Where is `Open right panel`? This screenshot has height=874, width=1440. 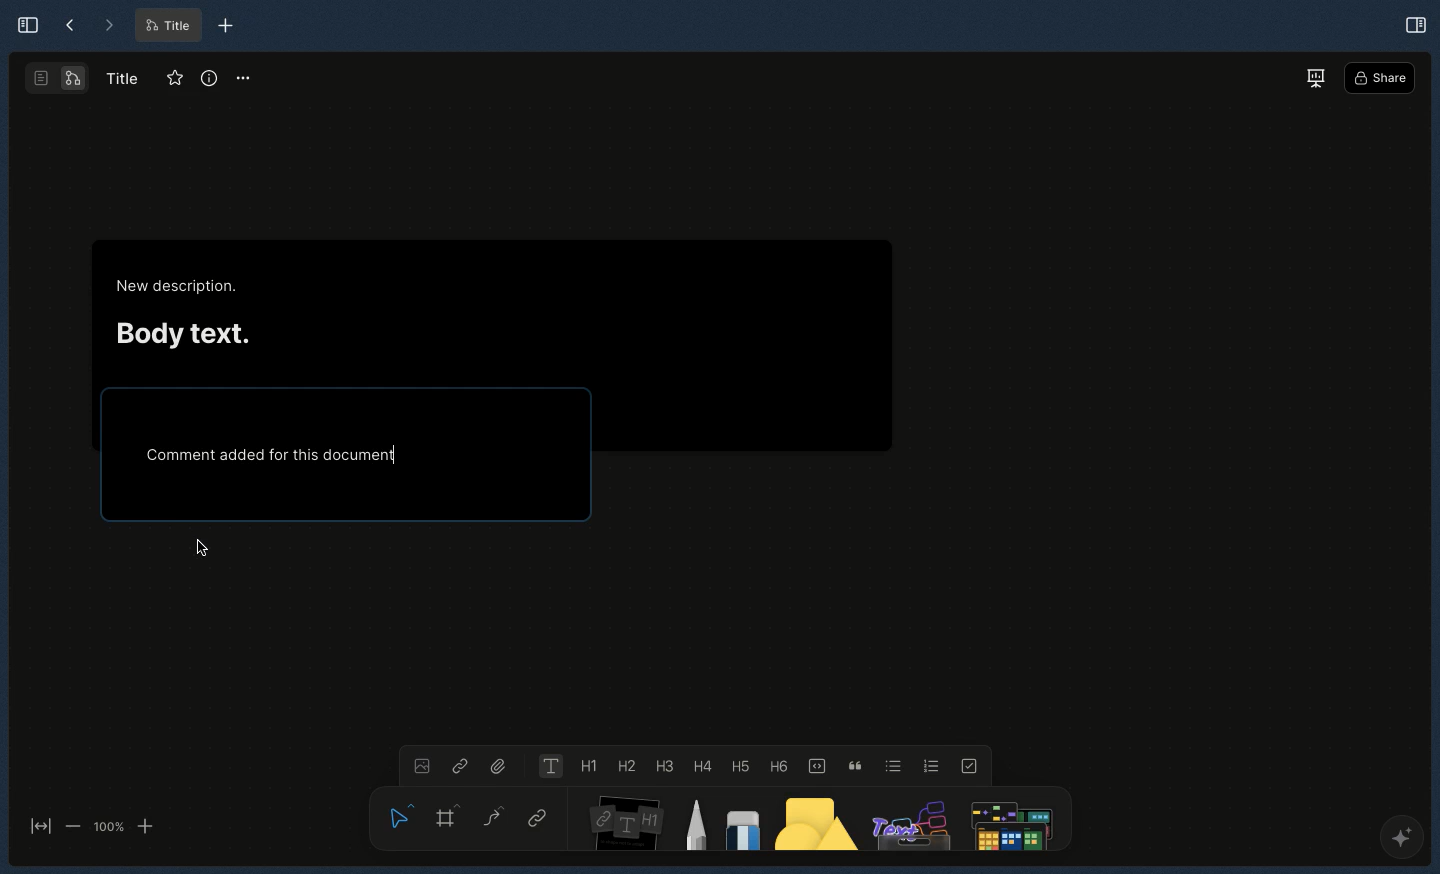 Open right panel is located at coordinates (1415, 23).